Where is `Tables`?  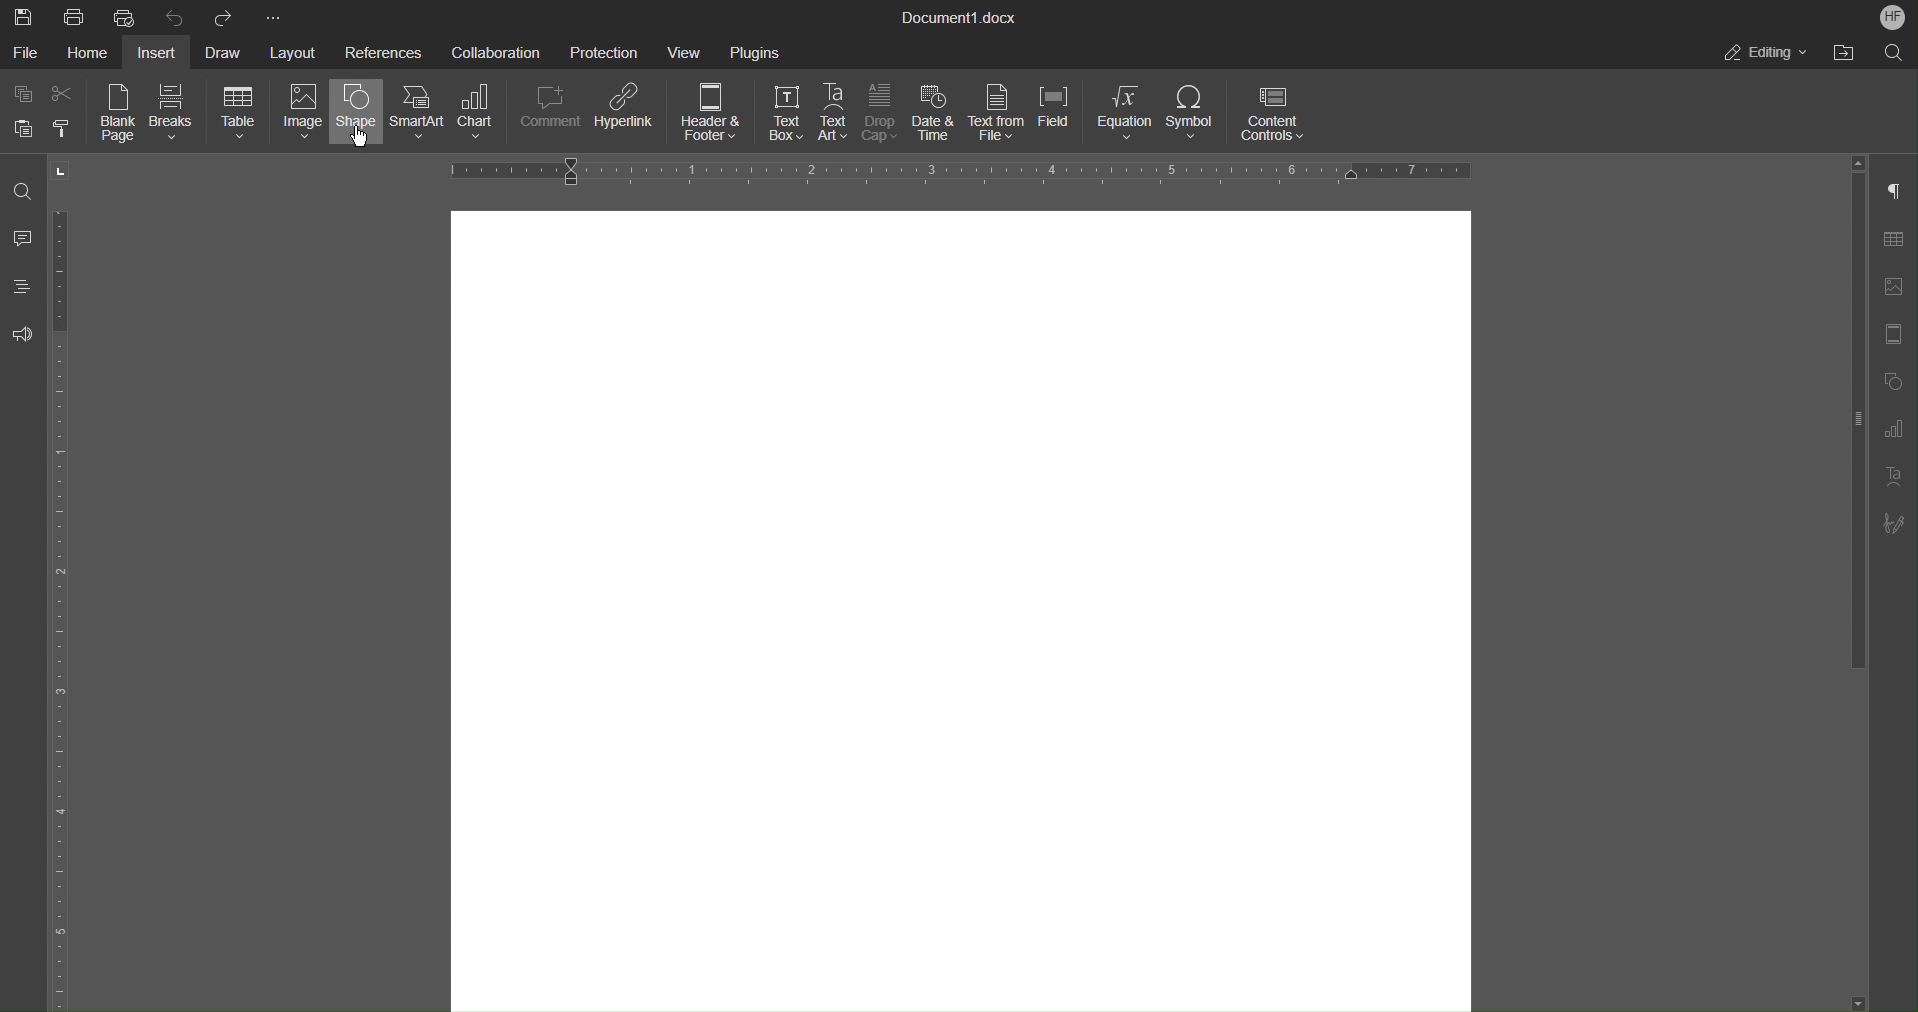 Tables is located at coordinates (1900, 239).